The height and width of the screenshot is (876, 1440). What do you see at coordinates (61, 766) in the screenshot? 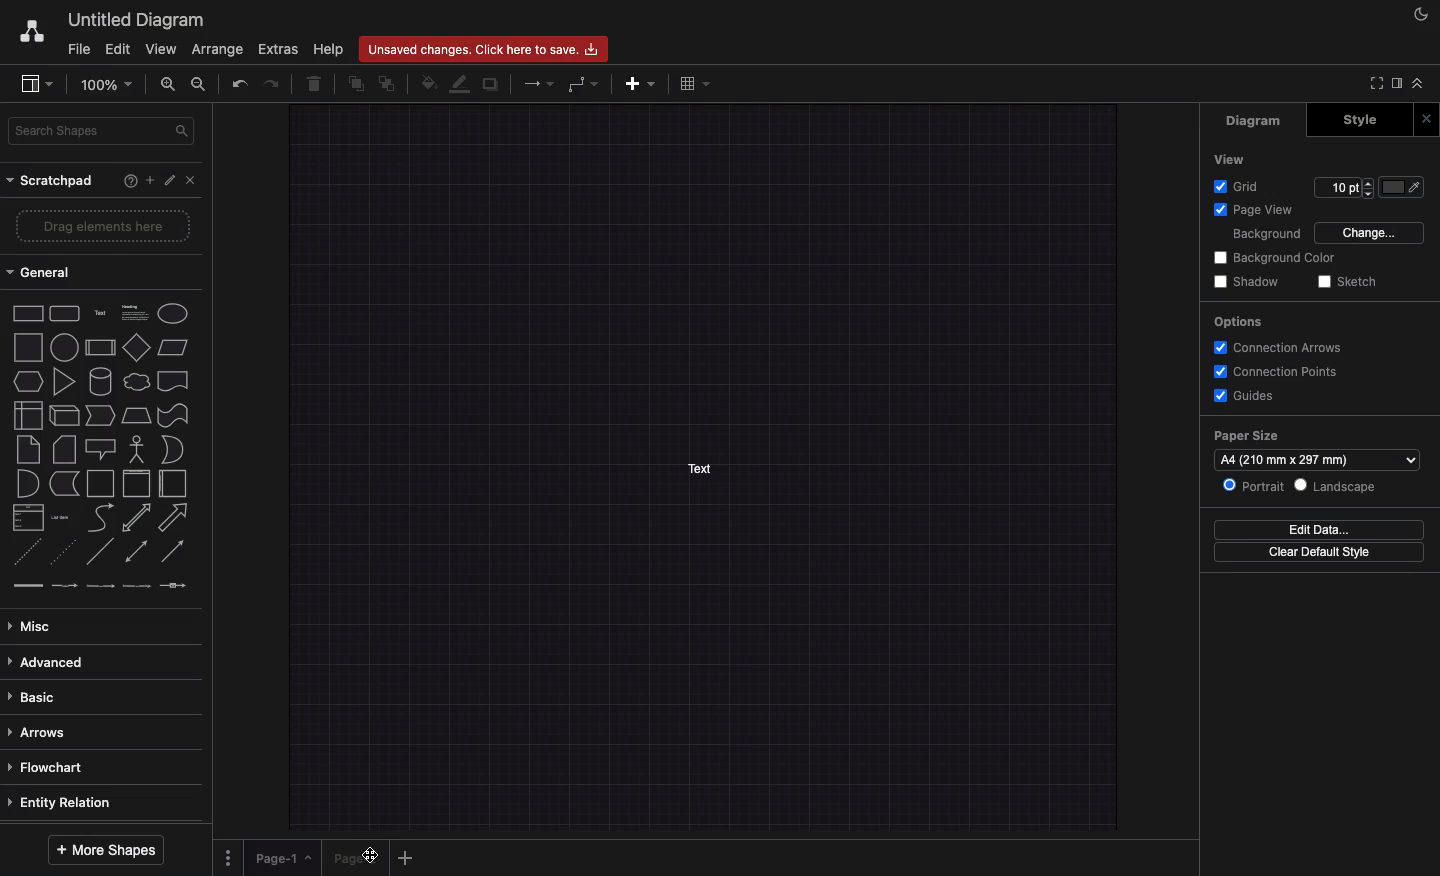
I see `Flowchart` at bounding box center [61, 766].